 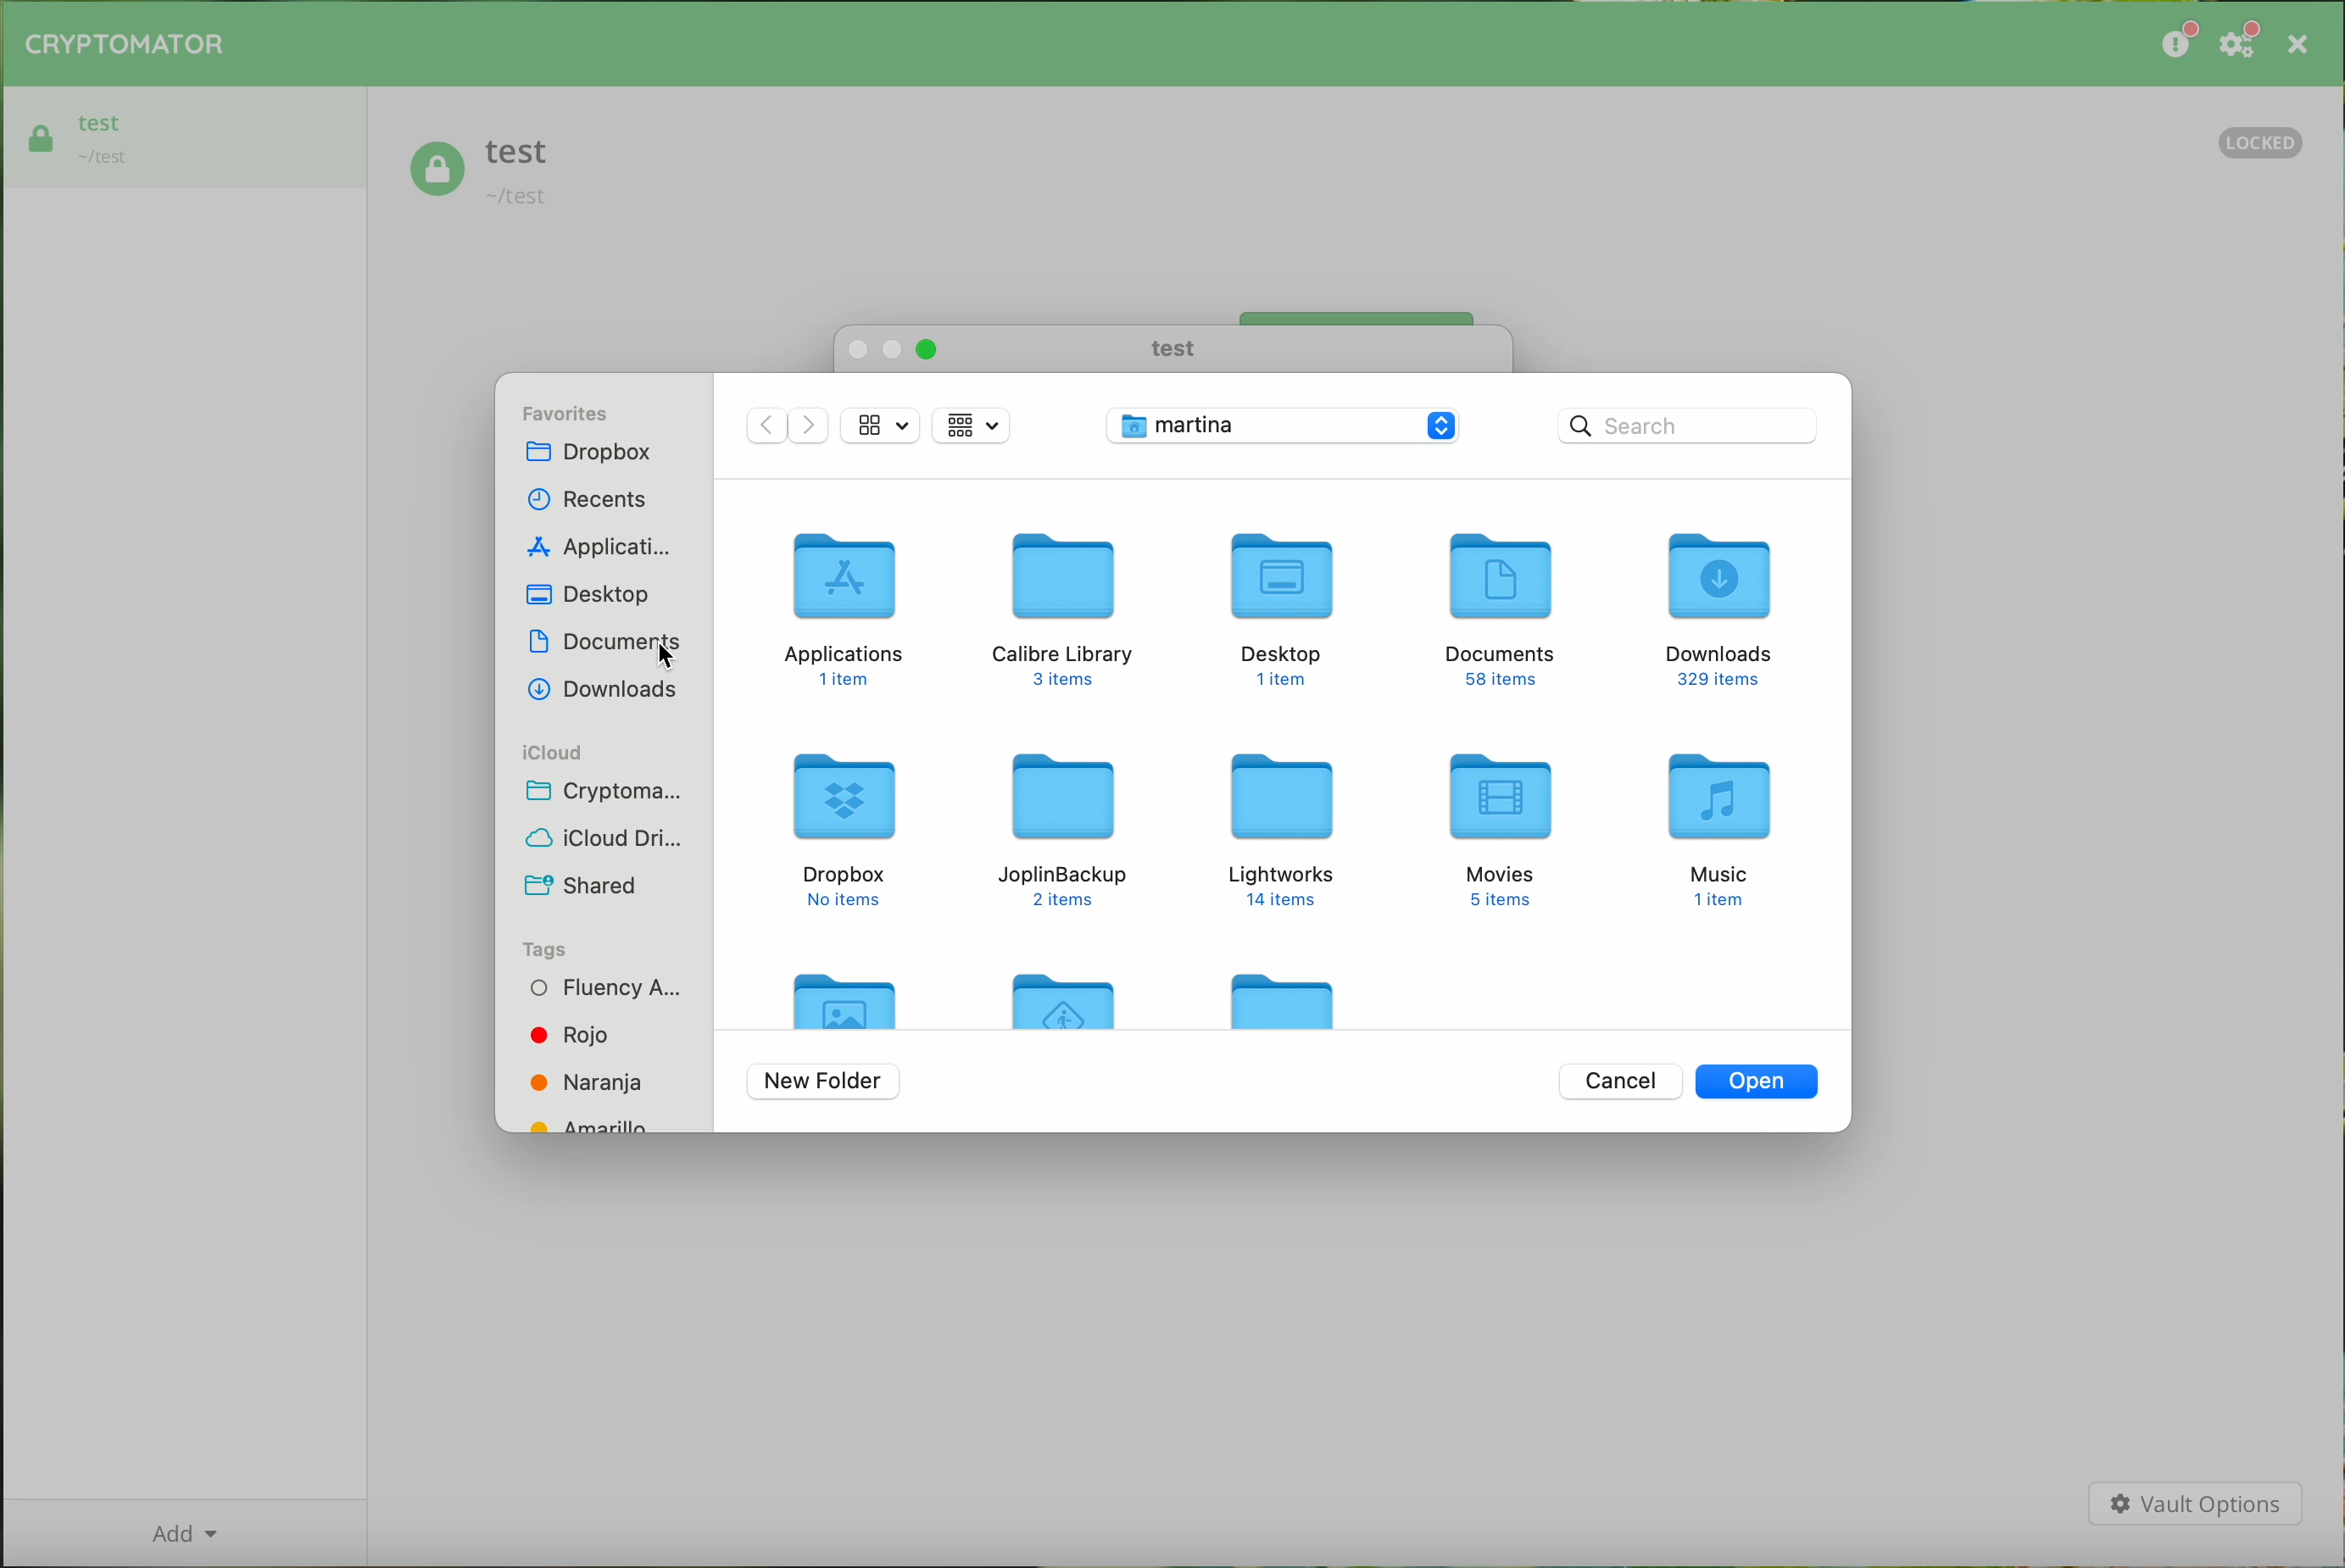 I want to click on fluency, so click(x=601, y=990).